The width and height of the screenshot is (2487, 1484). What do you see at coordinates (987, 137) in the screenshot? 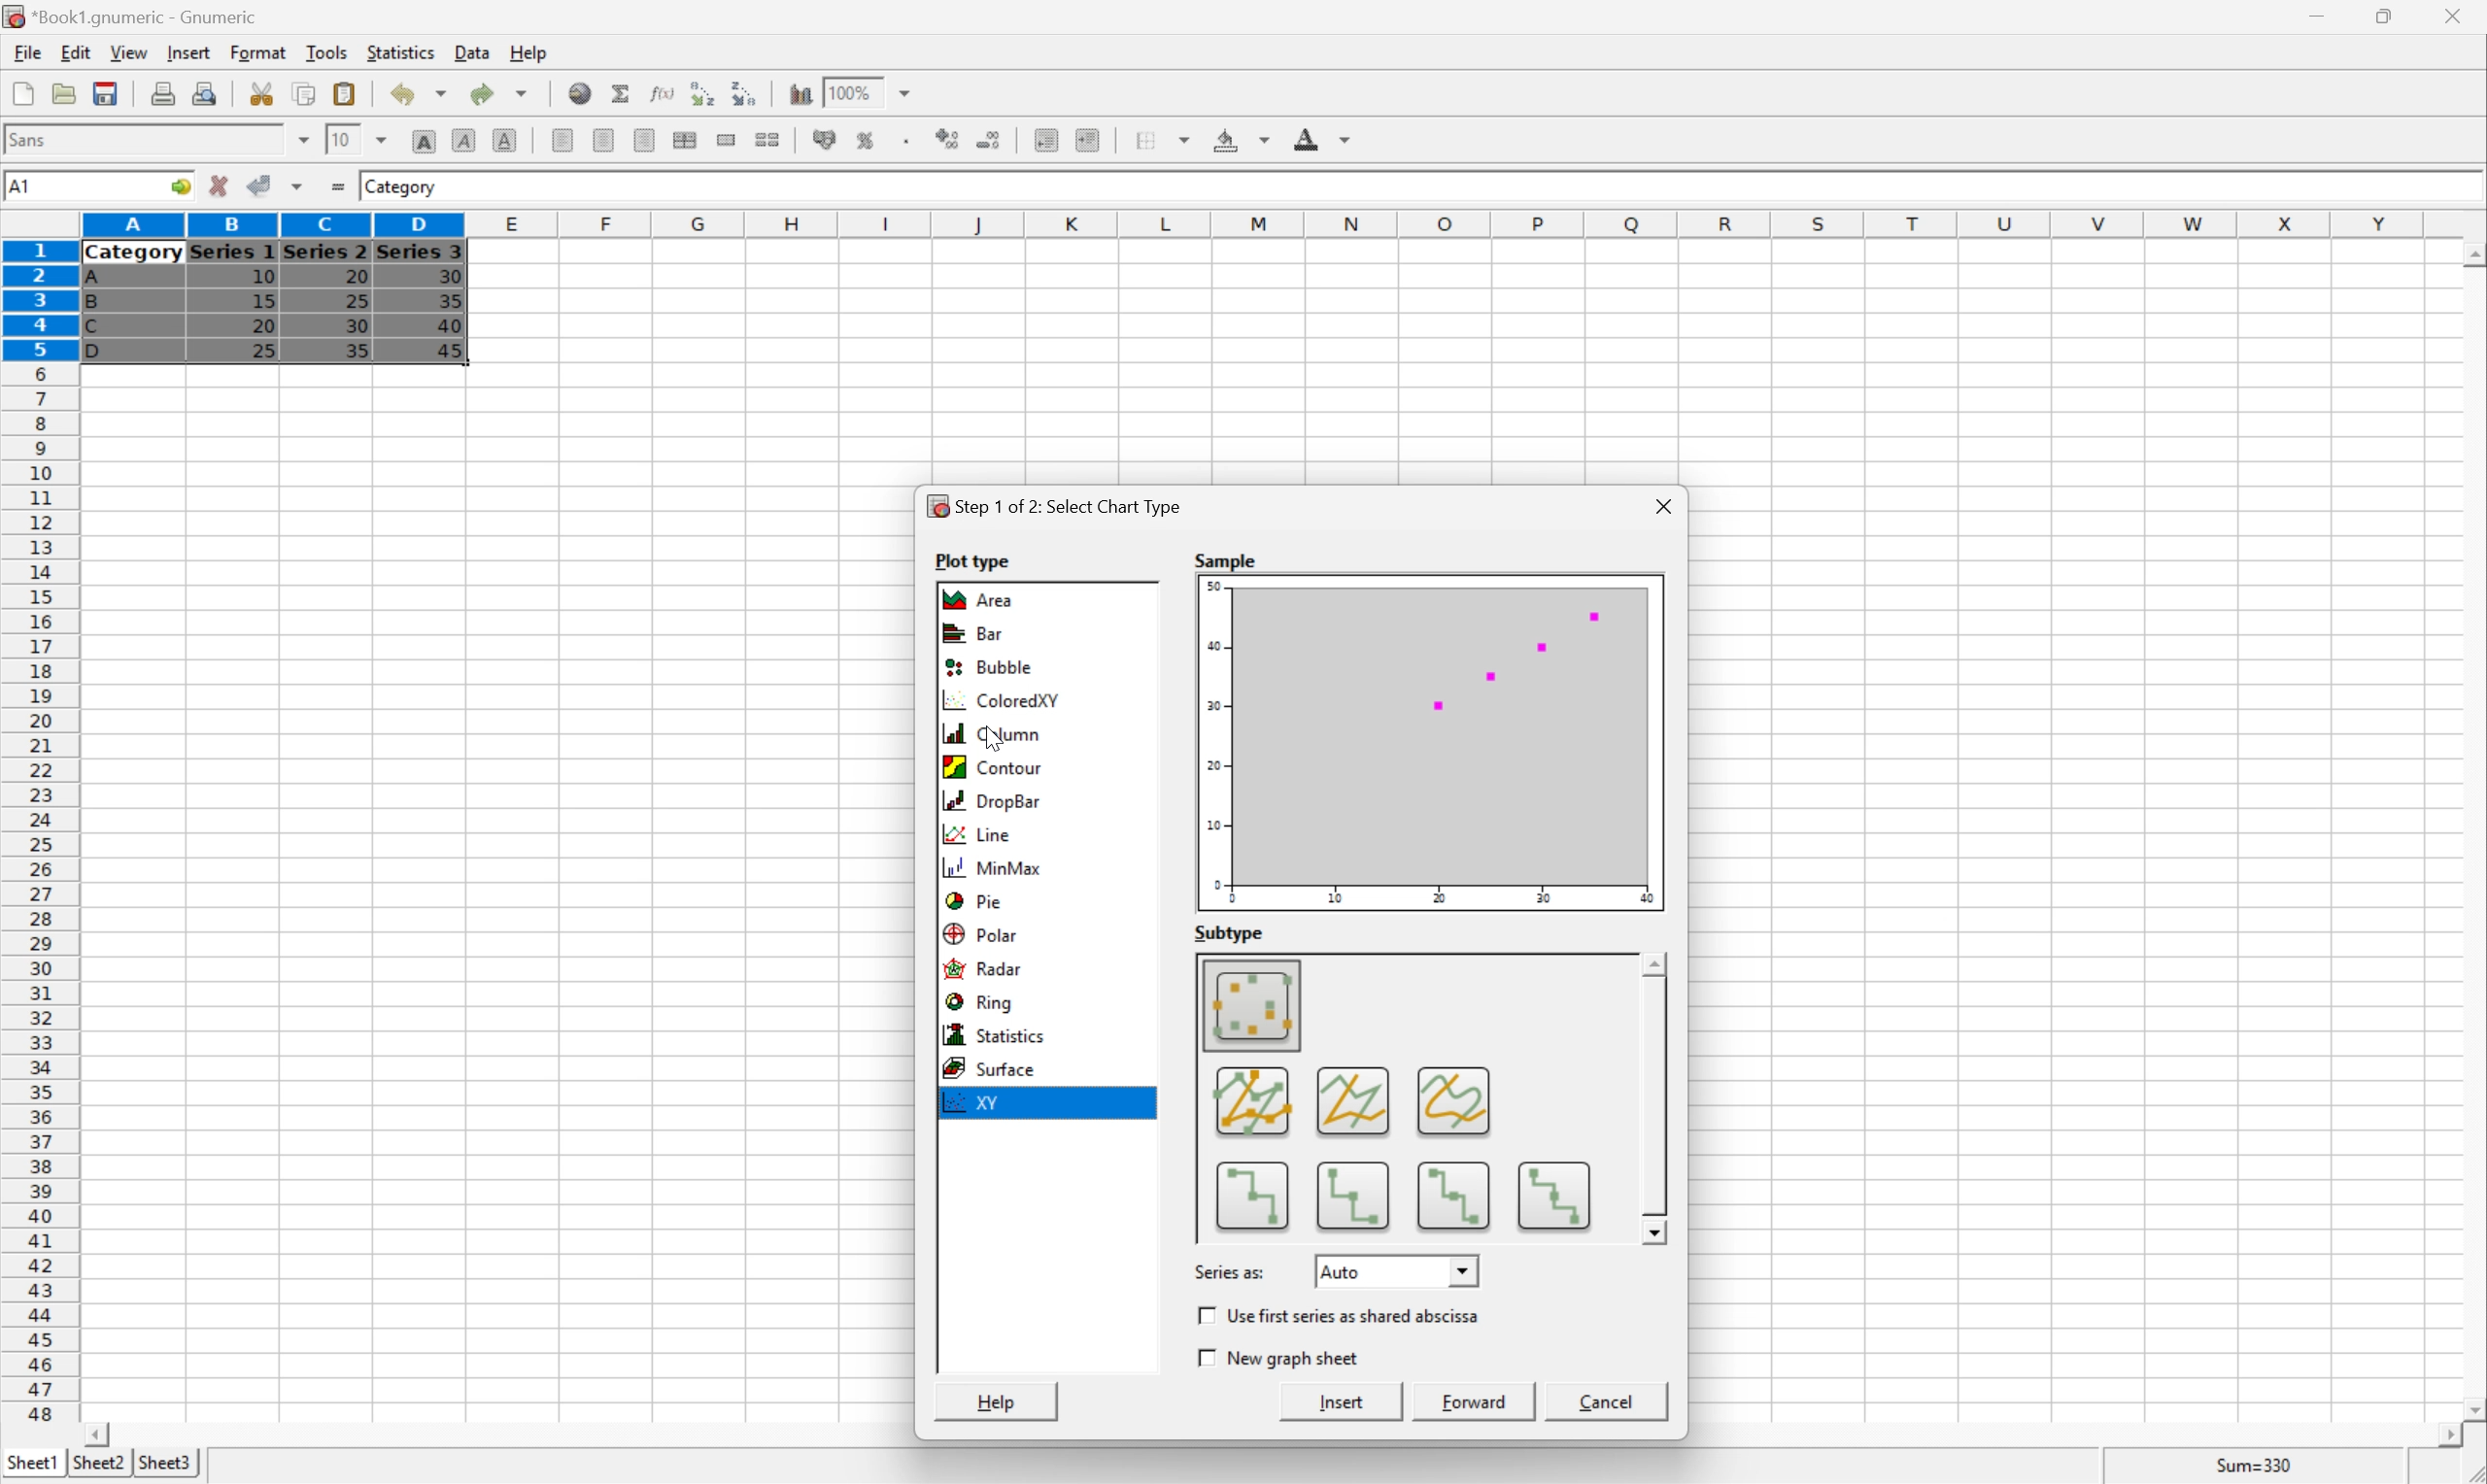
I see `Decrease the number of decimals displayed` at bounding box center [987, 137].